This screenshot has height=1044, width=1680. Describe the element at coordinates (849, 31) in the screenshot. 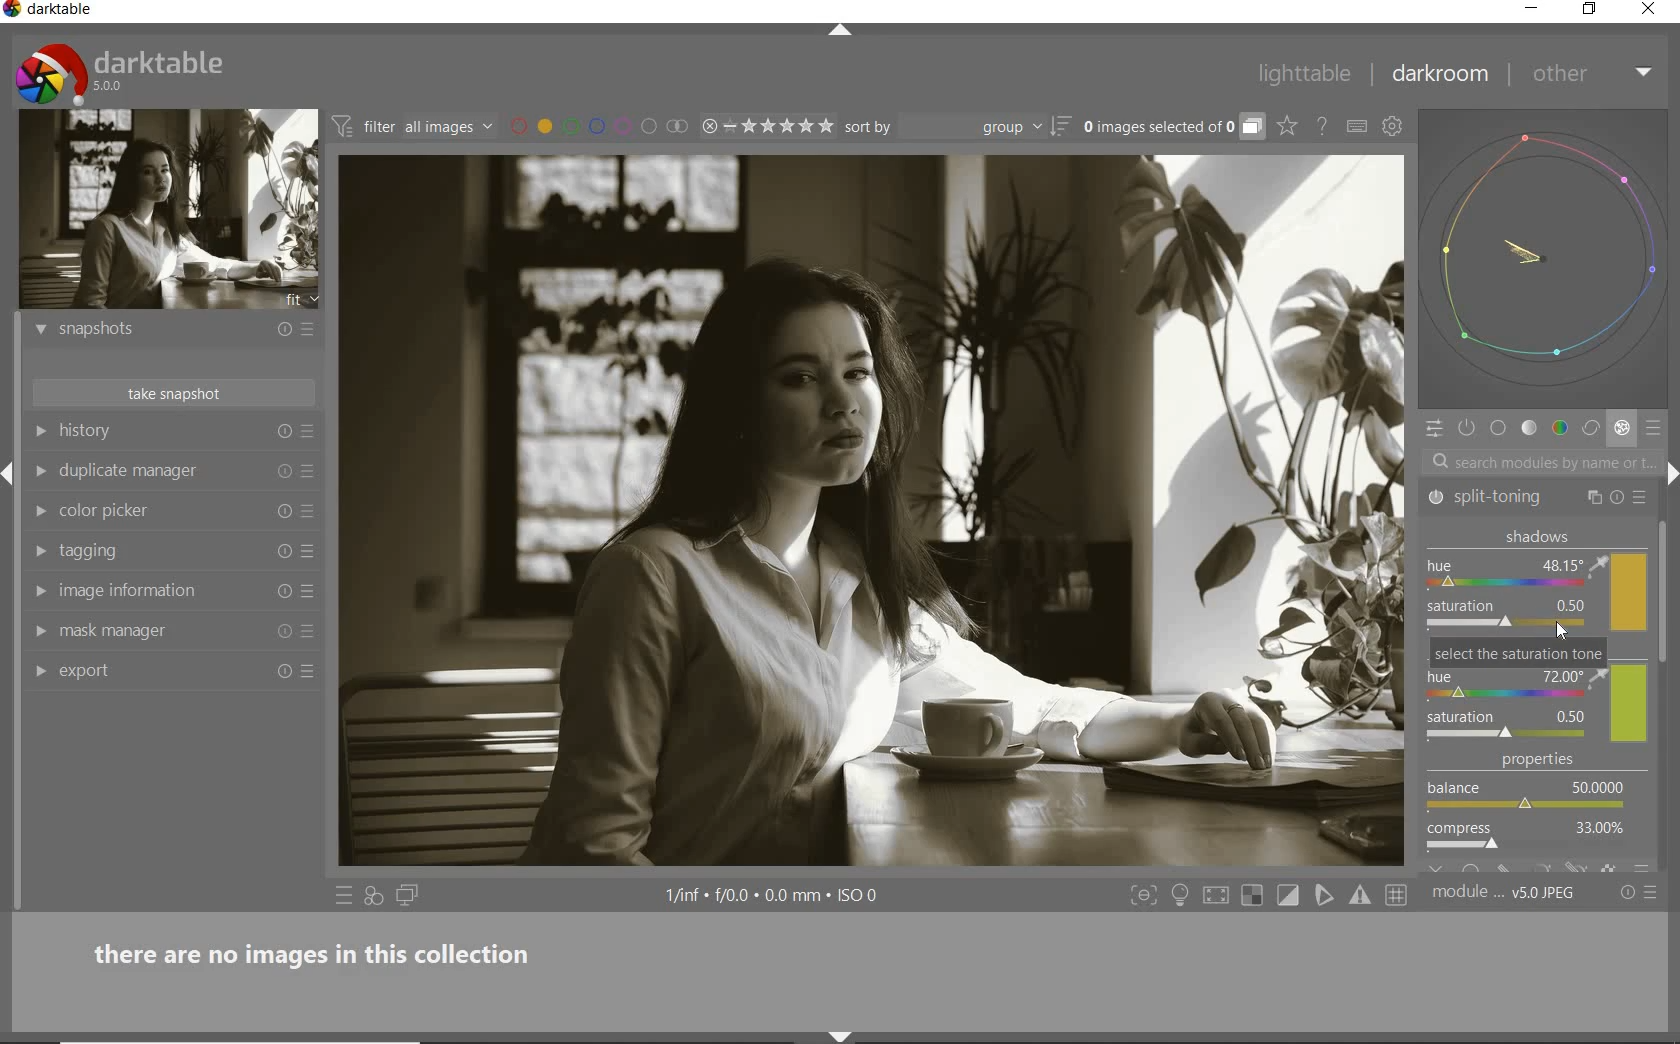

I see `expand/collapse` at that location.